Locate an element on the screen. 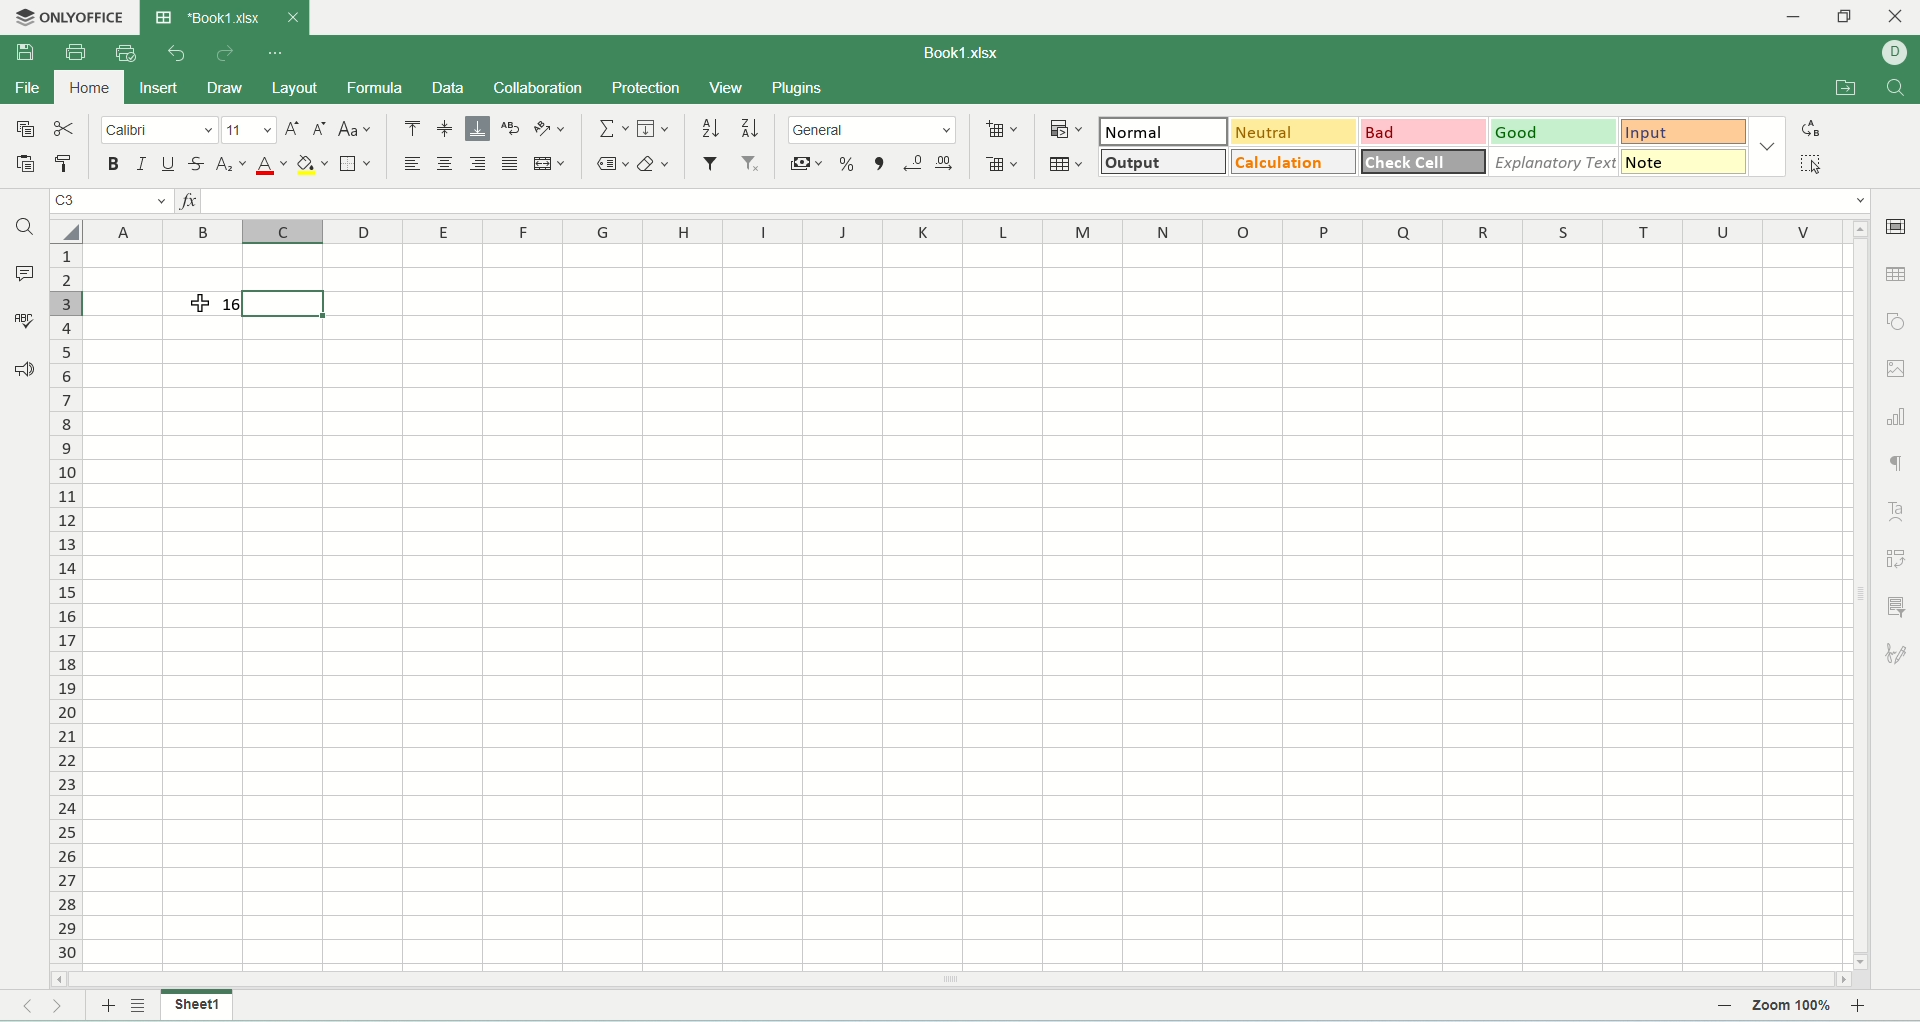 The image size is (1920, 1022). cell style is located at coordinates (1767, 146).